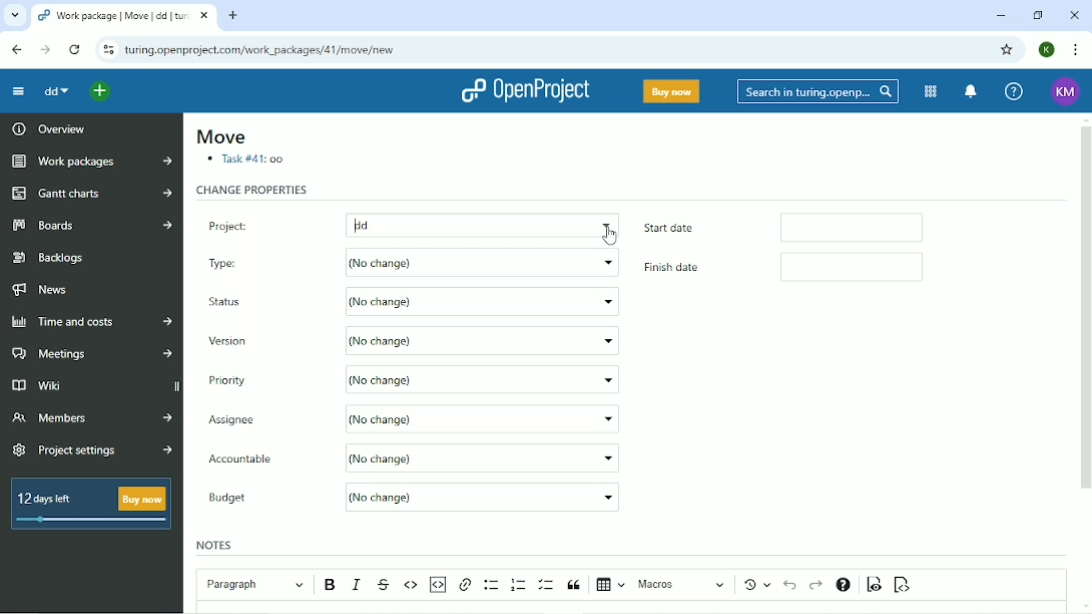 The width and height of the screenshot is (1092, 614). What do you see at coordinates (1076, 50) in the screenshot?
I see `Customize and conrol google chrome` at bounding box center [1076, 50].